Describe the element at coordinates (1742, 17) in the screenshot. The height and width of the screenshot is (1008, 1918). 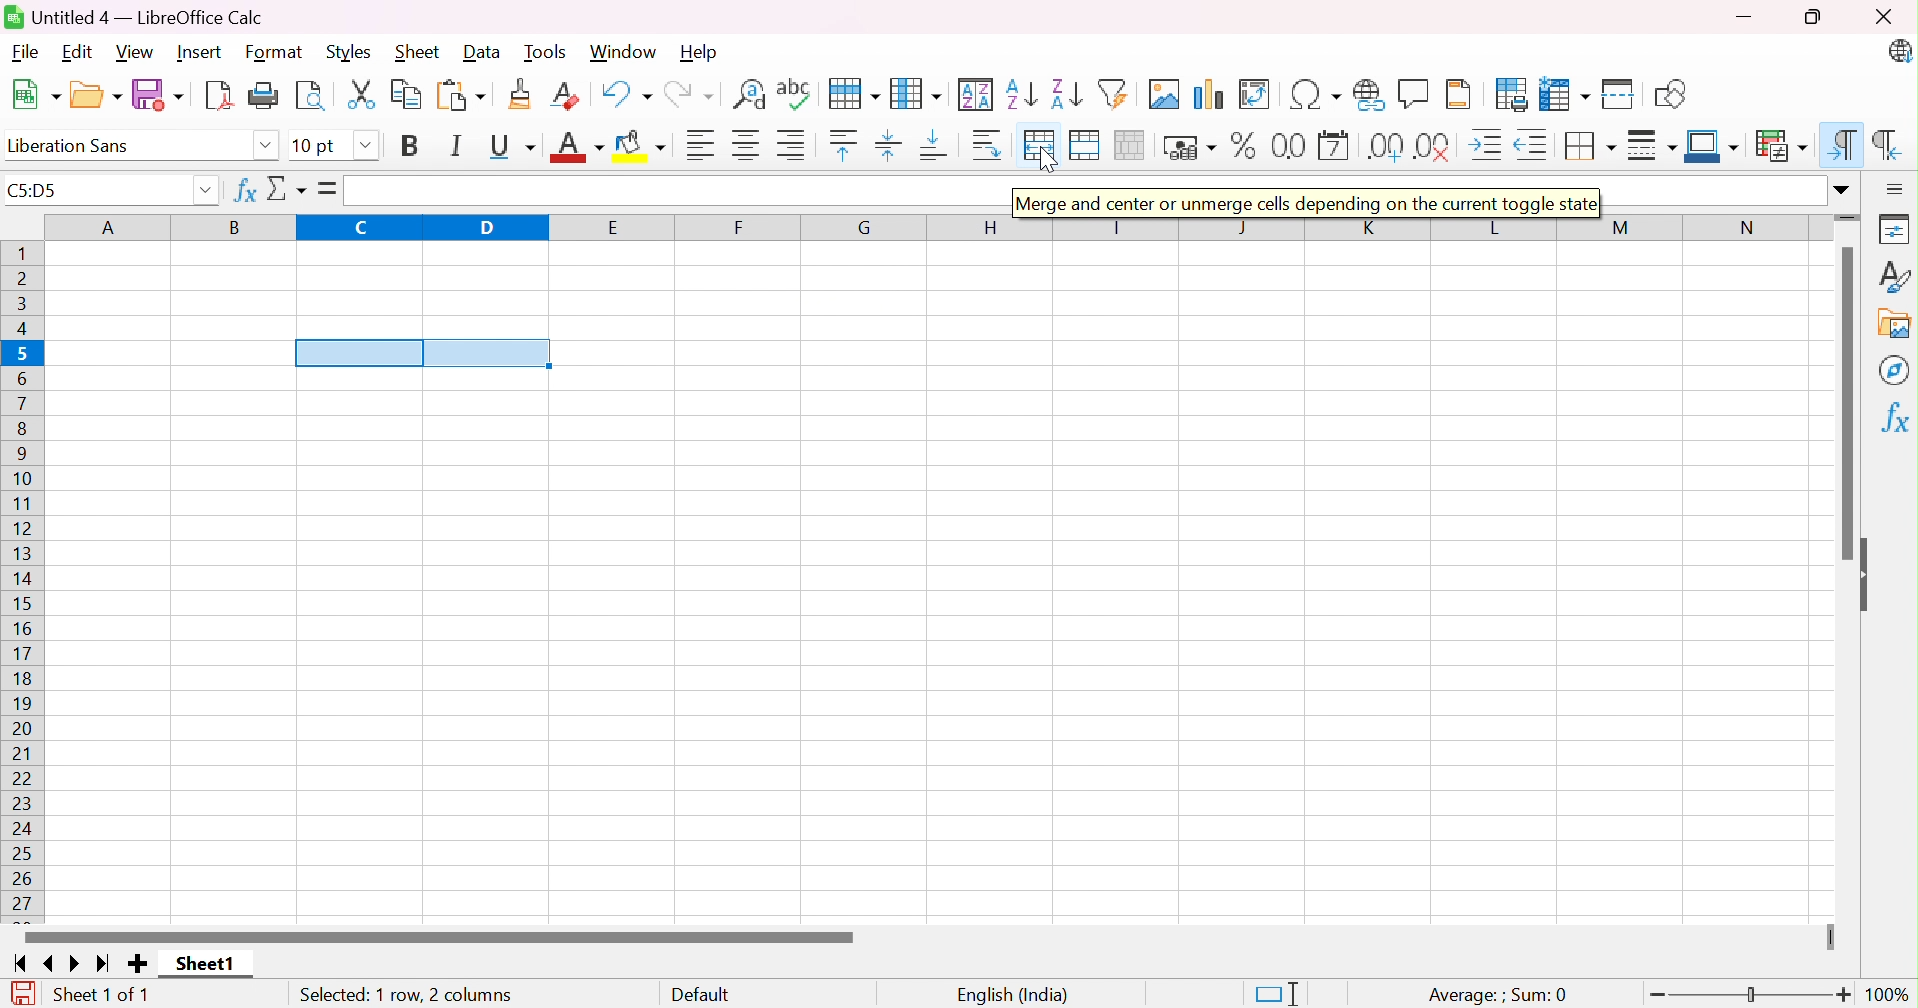
I see `Minimize` at that location.